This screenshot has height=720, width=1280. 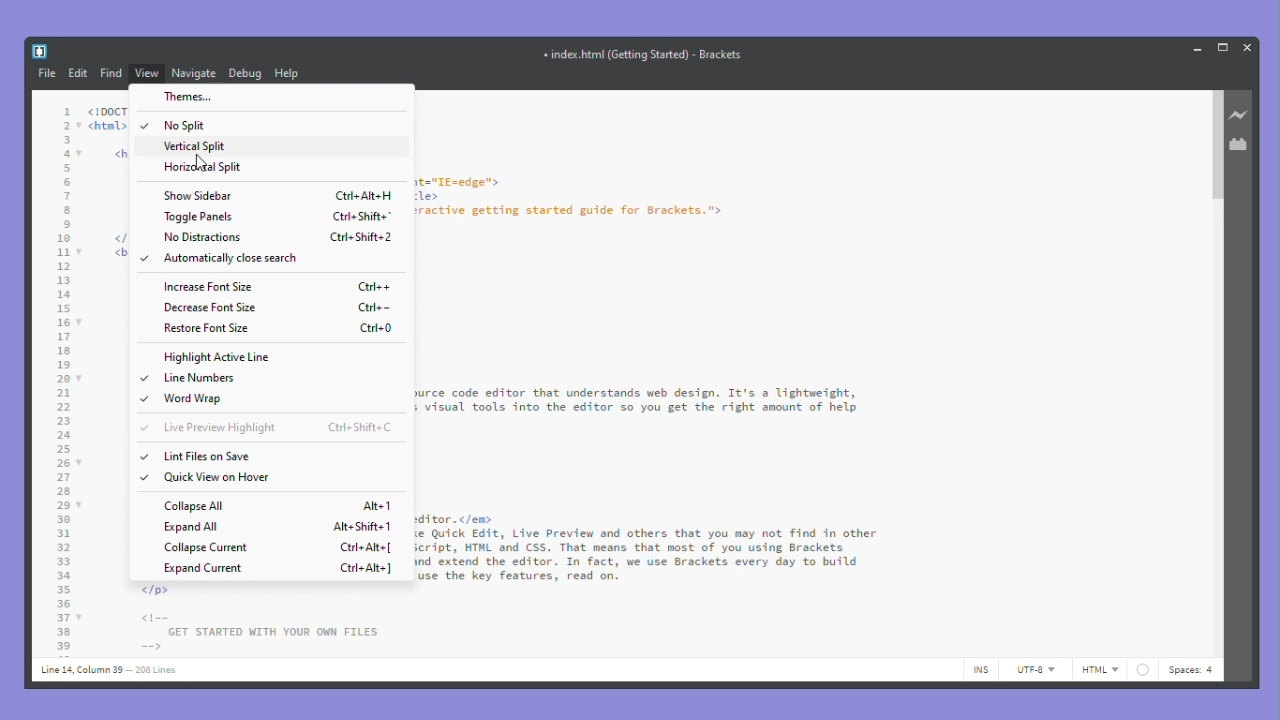 I want to click on Word wrap, so click(x=189, y=399).